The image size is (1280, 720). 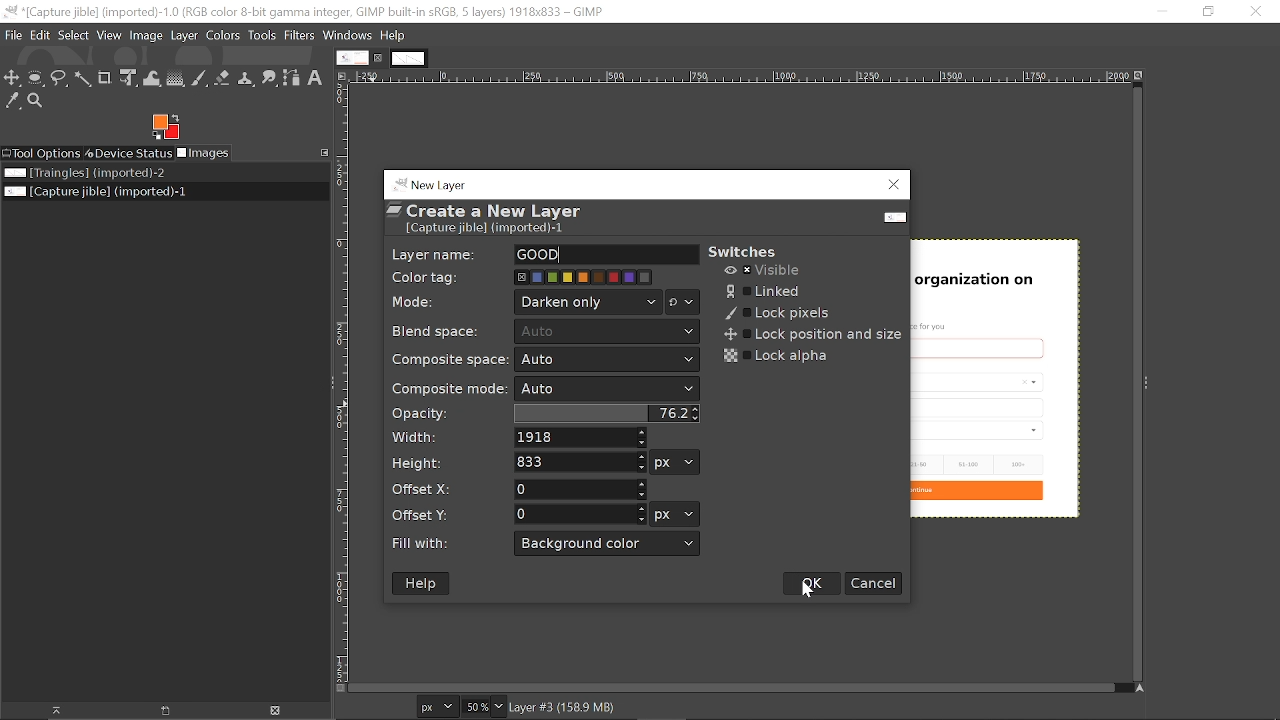 I want to click on Composite space, so click(x=608, y=360).